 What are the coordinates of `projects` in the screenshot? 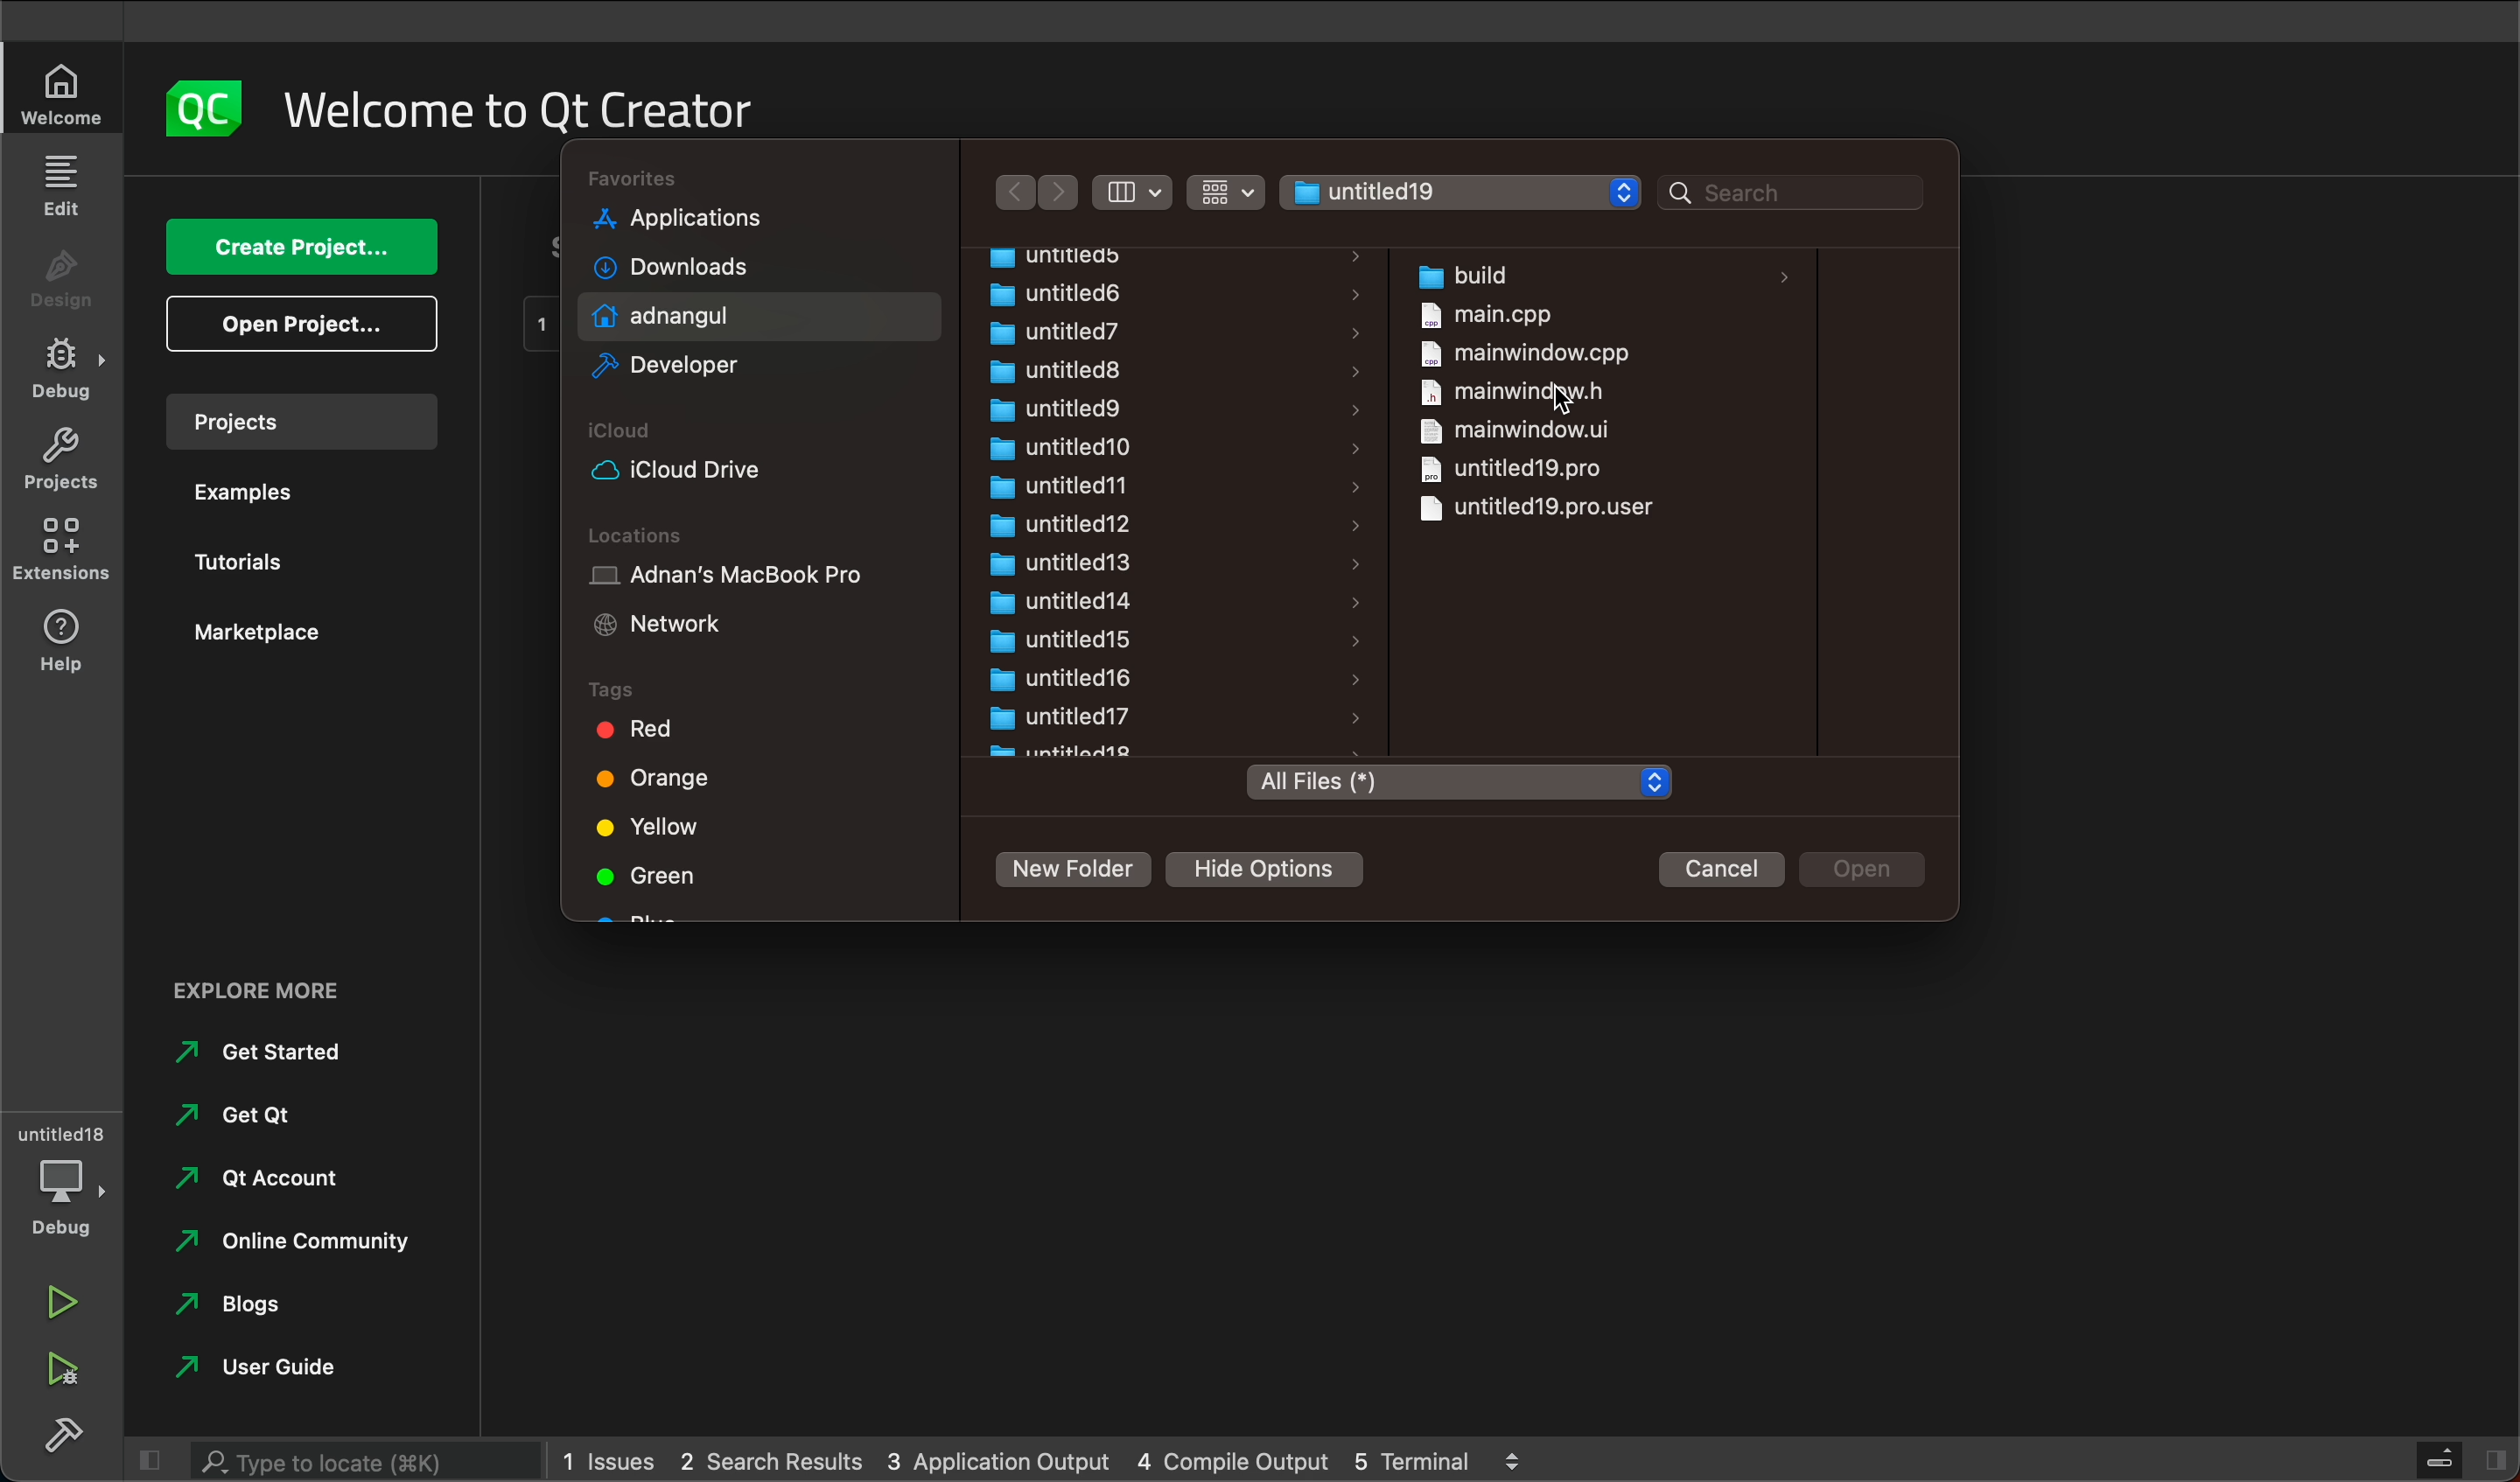 It's located at (62, 460).